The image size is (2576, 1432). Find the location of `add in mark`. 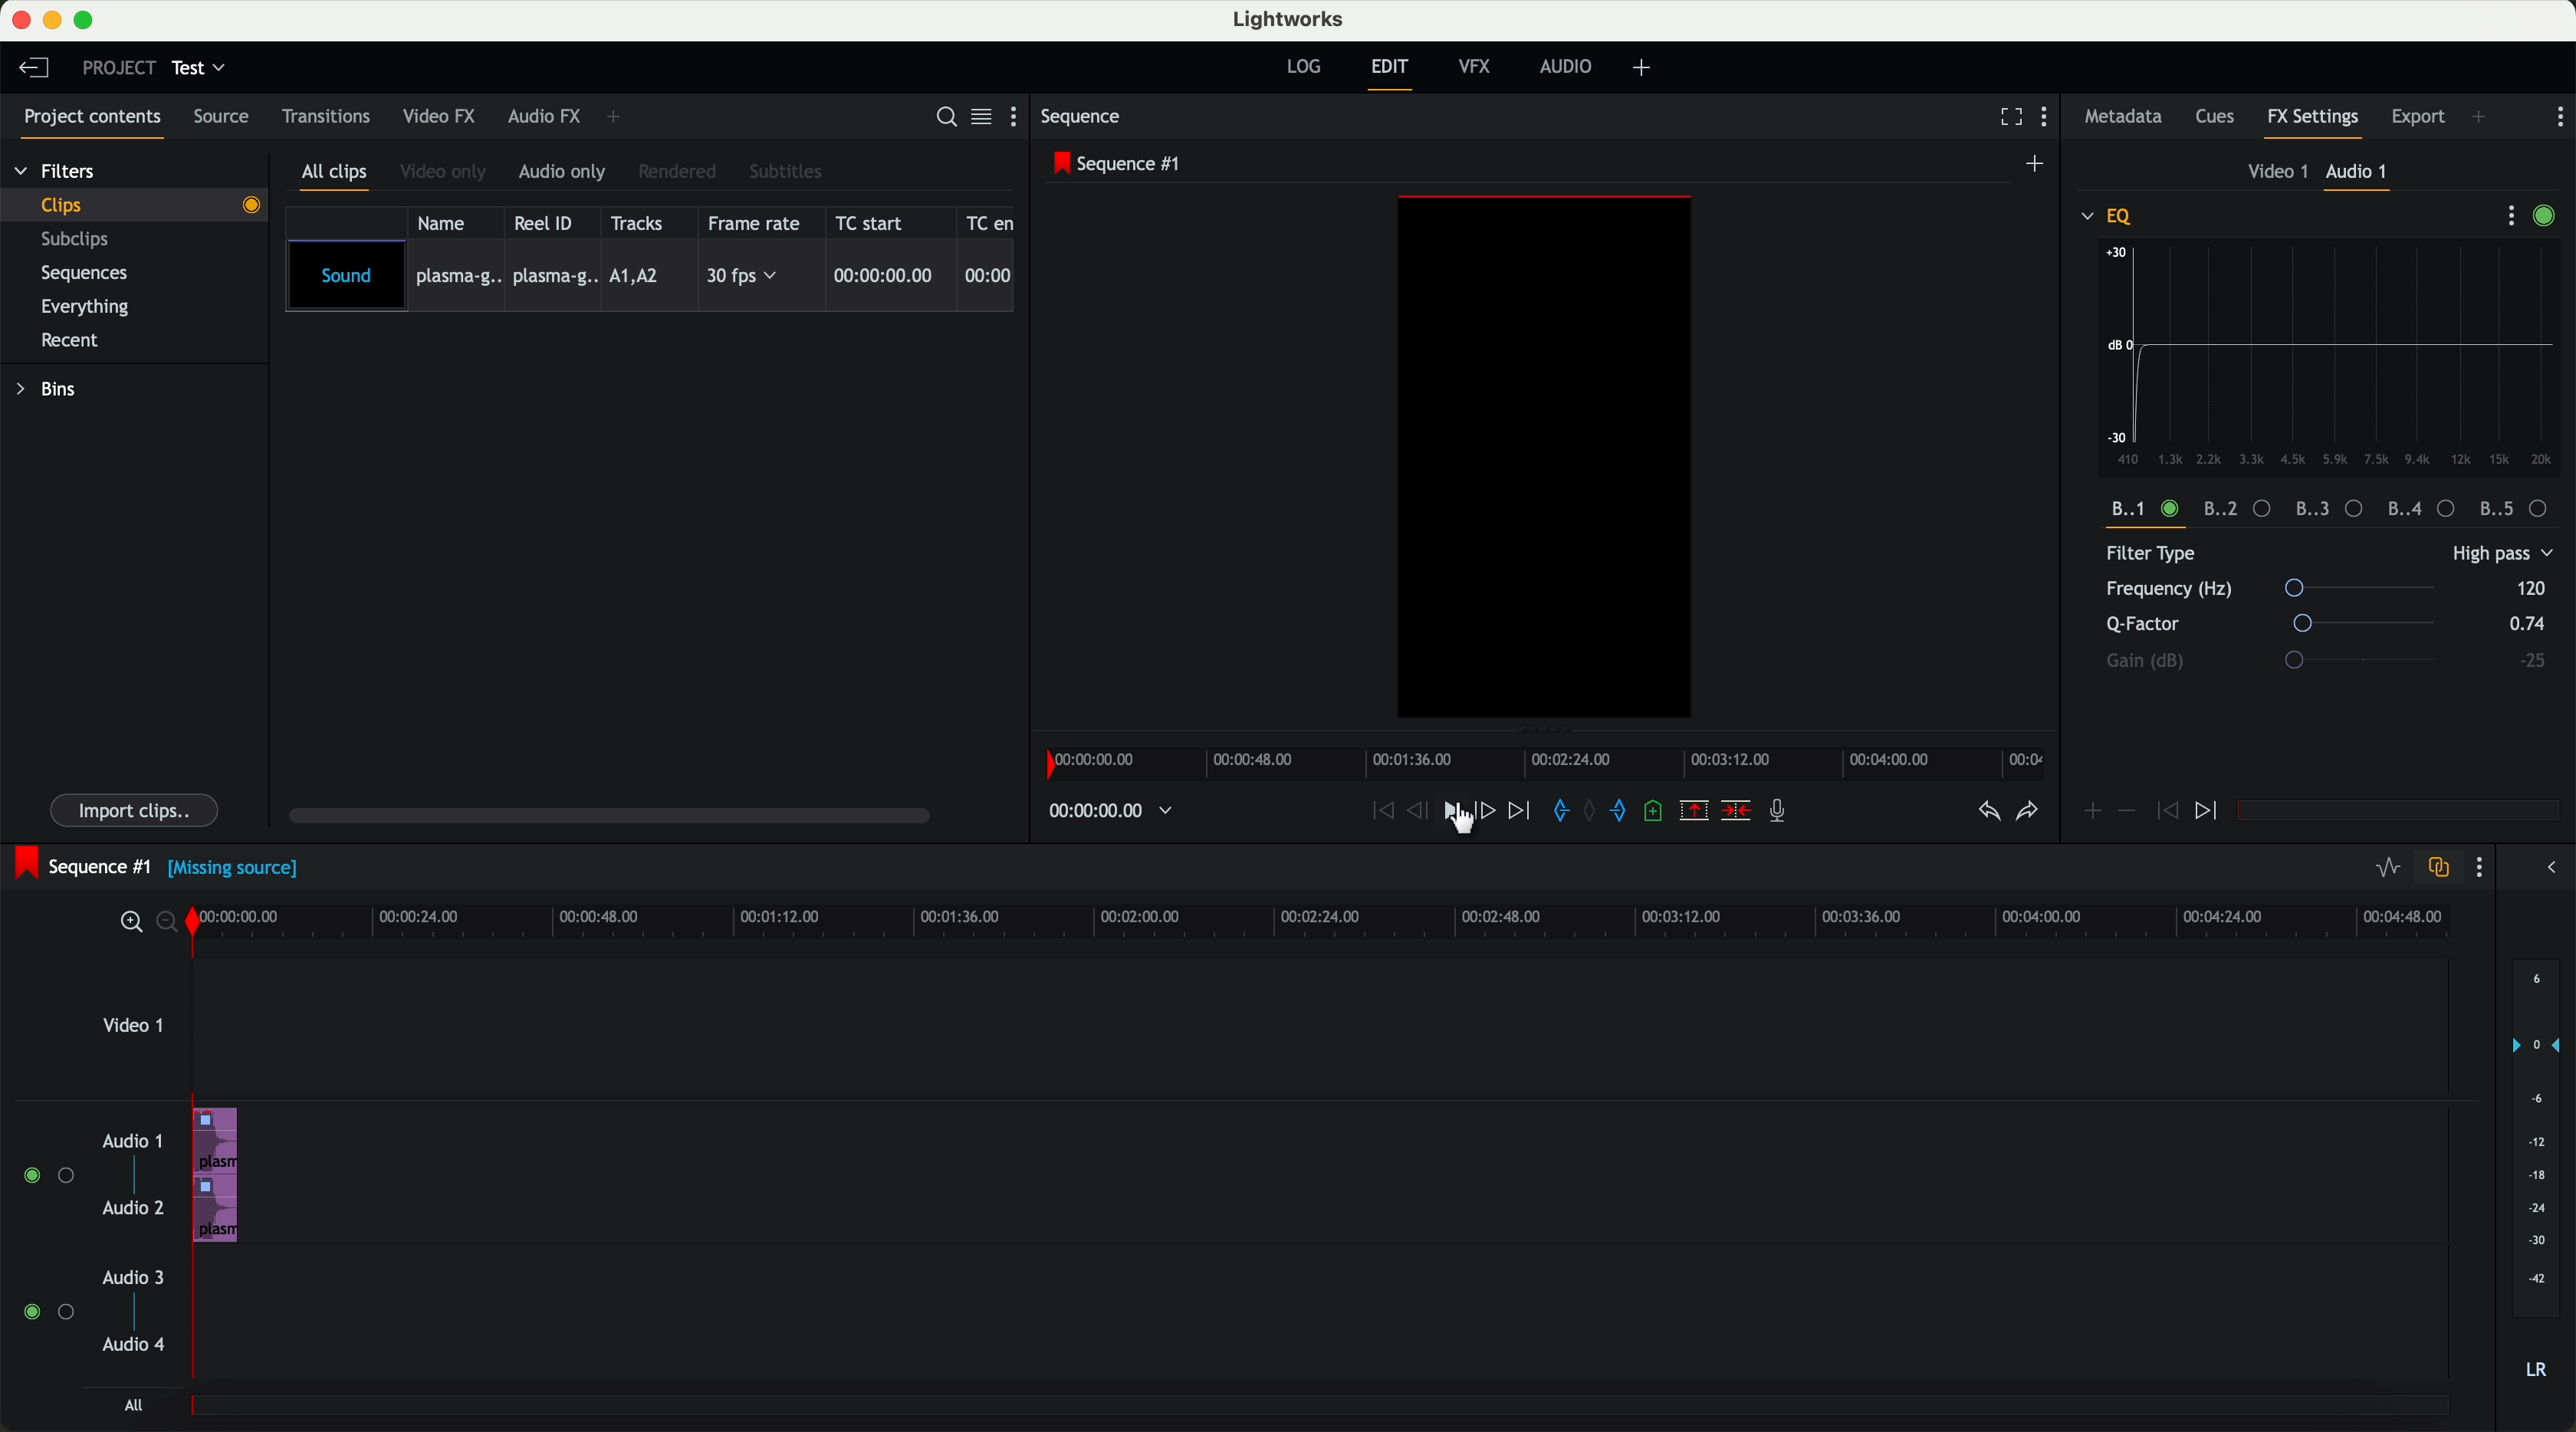

add in mark is located at coordinates (1562, 812).